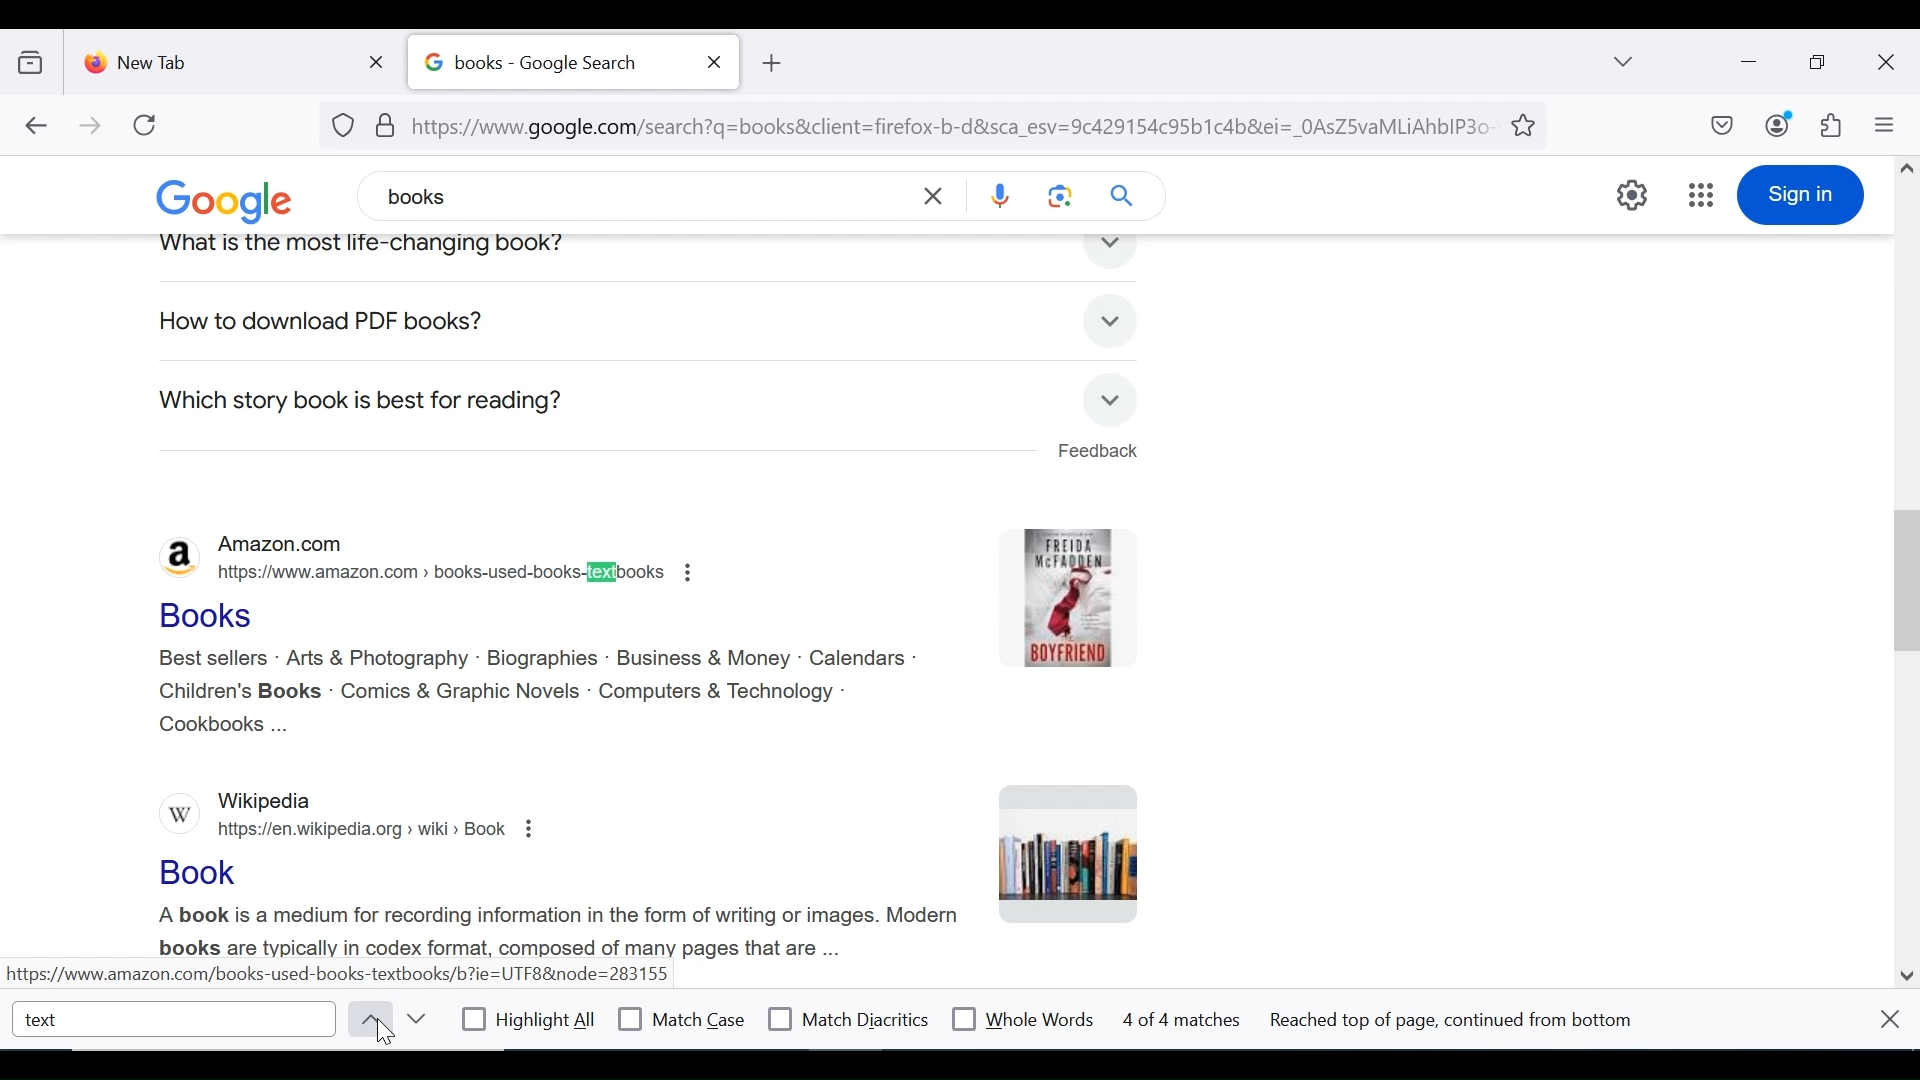 The height and width of the screenshot is (1080, 1920). Describe the element at coordinates (683, 1019) in the screenshot. I see `match case` at that location.